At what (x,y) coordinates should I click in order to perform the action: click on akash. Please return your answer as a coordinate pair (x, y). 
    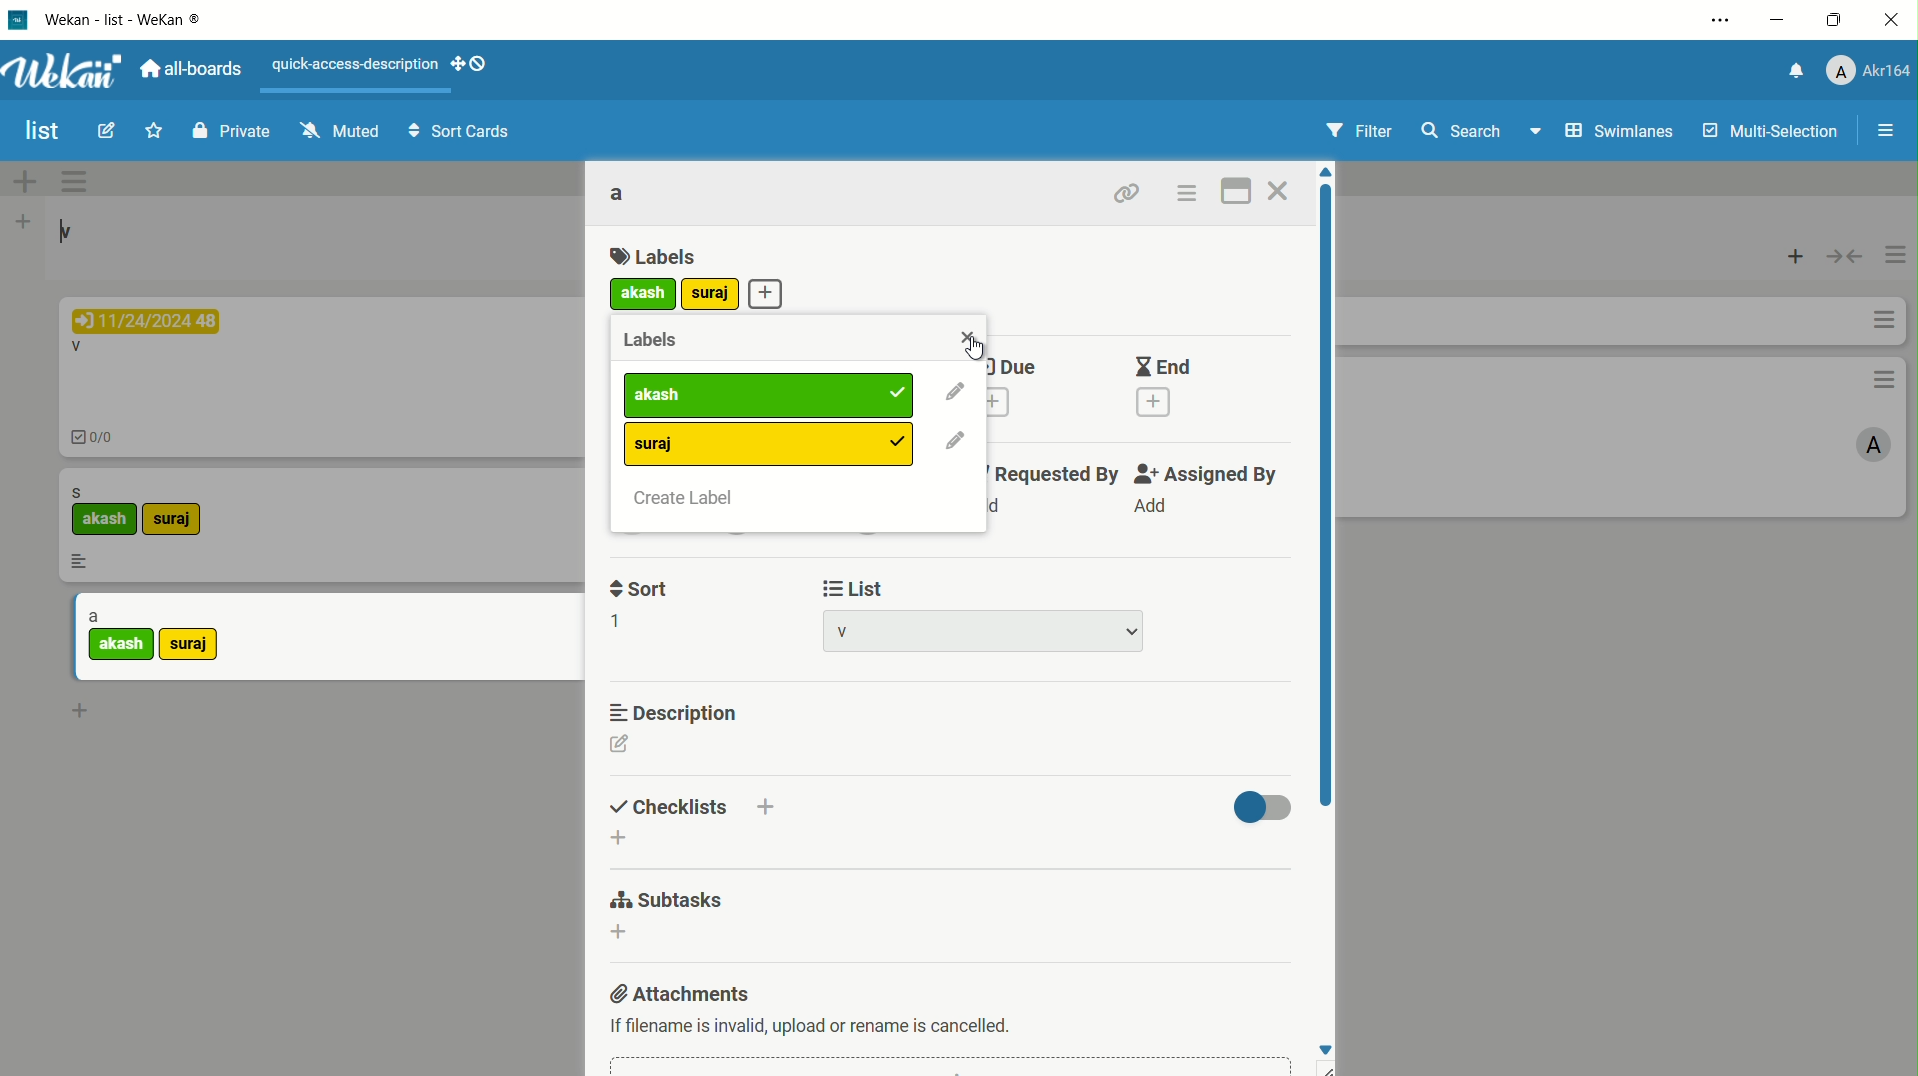
    Looking at the image, I should click on (642, 296).